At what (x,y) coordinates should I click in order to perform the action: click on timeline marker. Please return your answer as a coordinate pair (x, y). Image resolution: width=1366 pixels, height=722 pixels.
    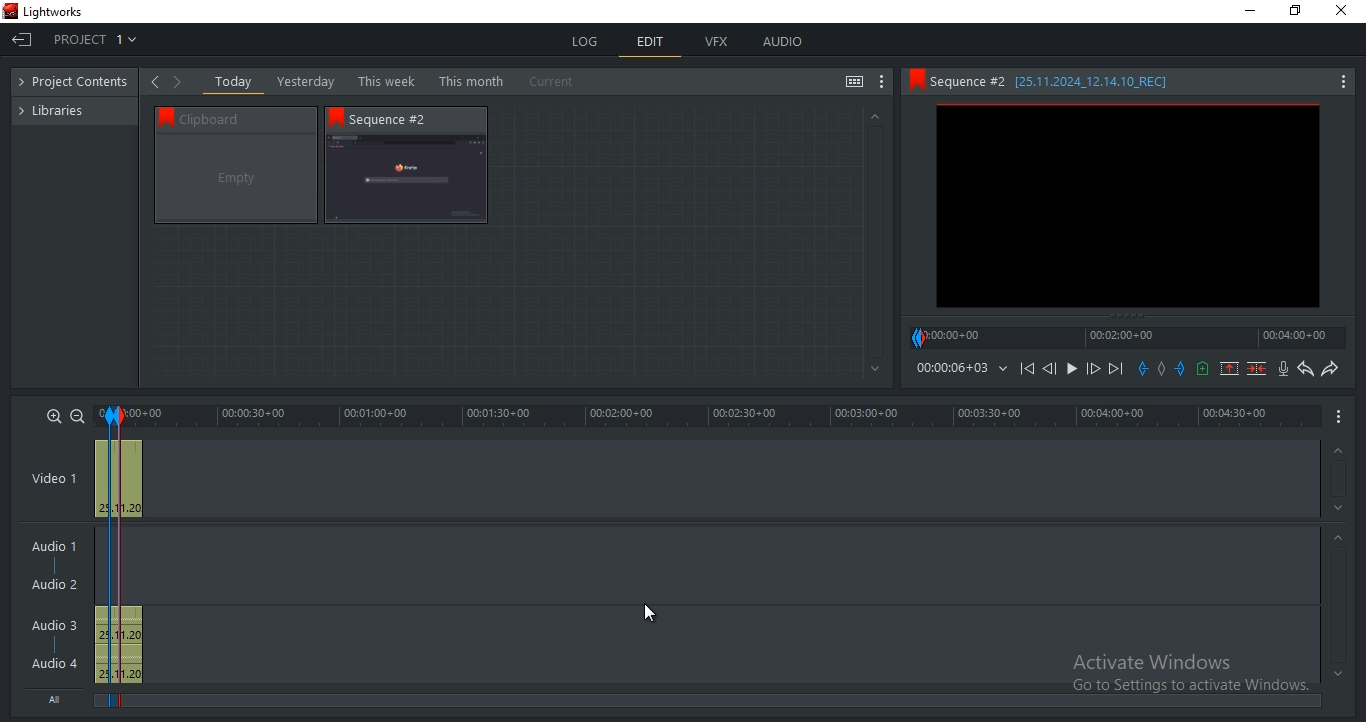
    Looking at the image, I should click on (128, 561).